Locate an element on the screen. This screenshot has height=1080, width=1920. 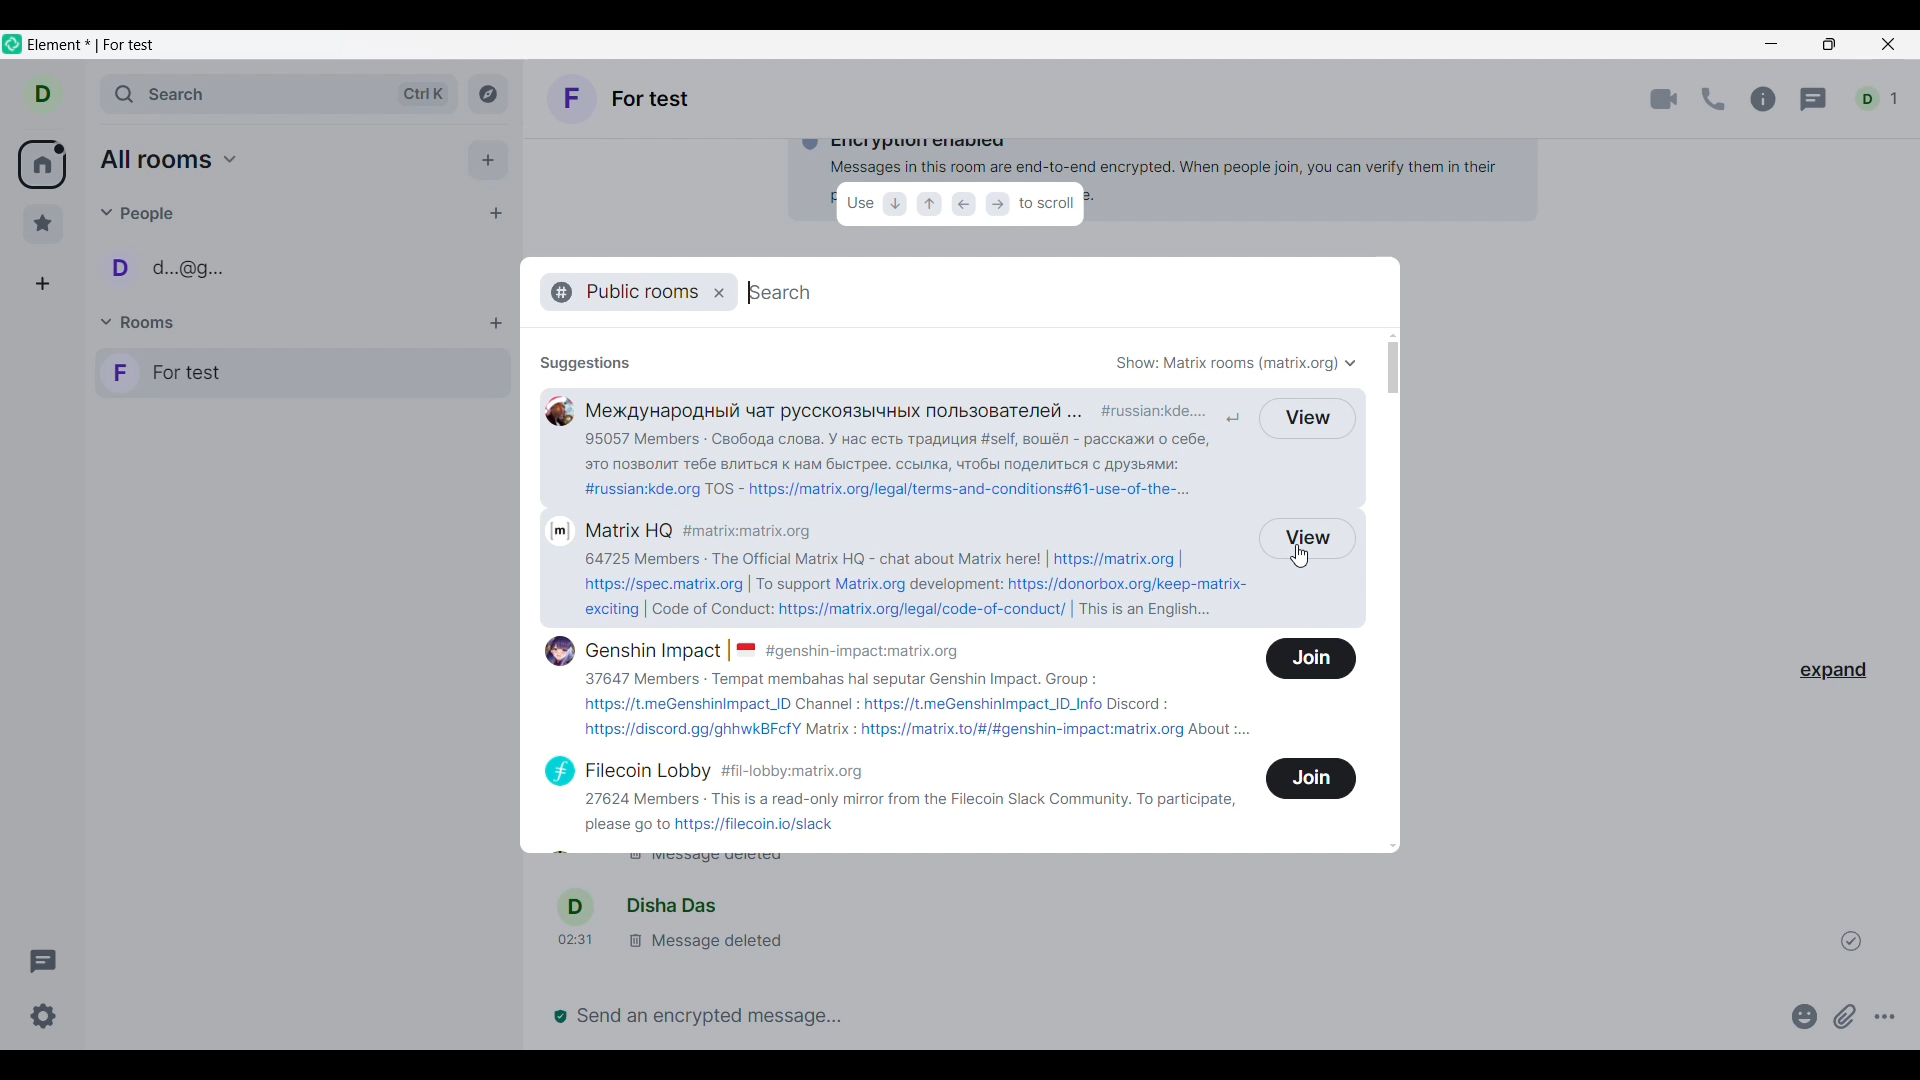
For test is located at coordinates (301, 372).